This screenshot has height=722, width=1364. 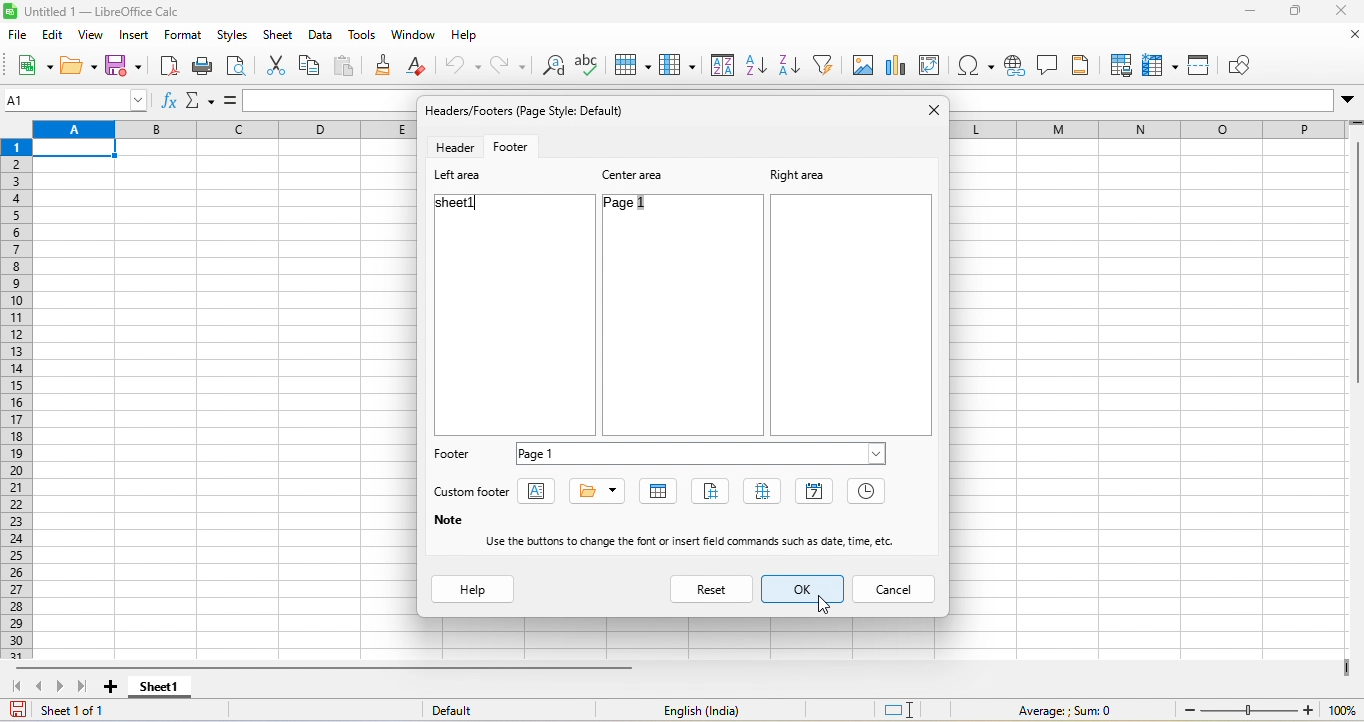 I want to click on split window, so click(x=1202, y=63).